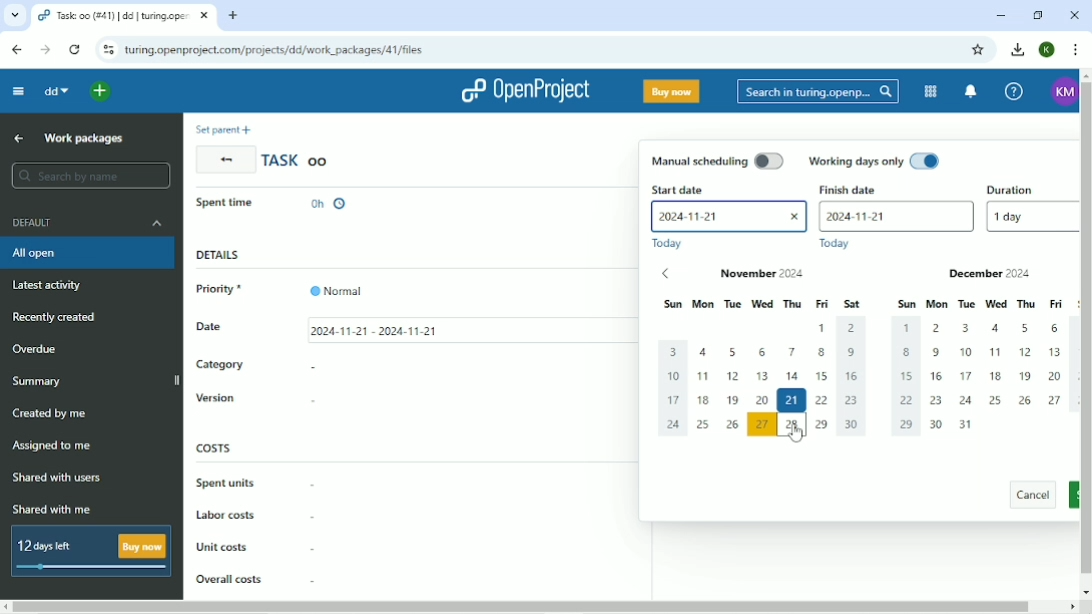  I want to click on Date, so click(227, 329).